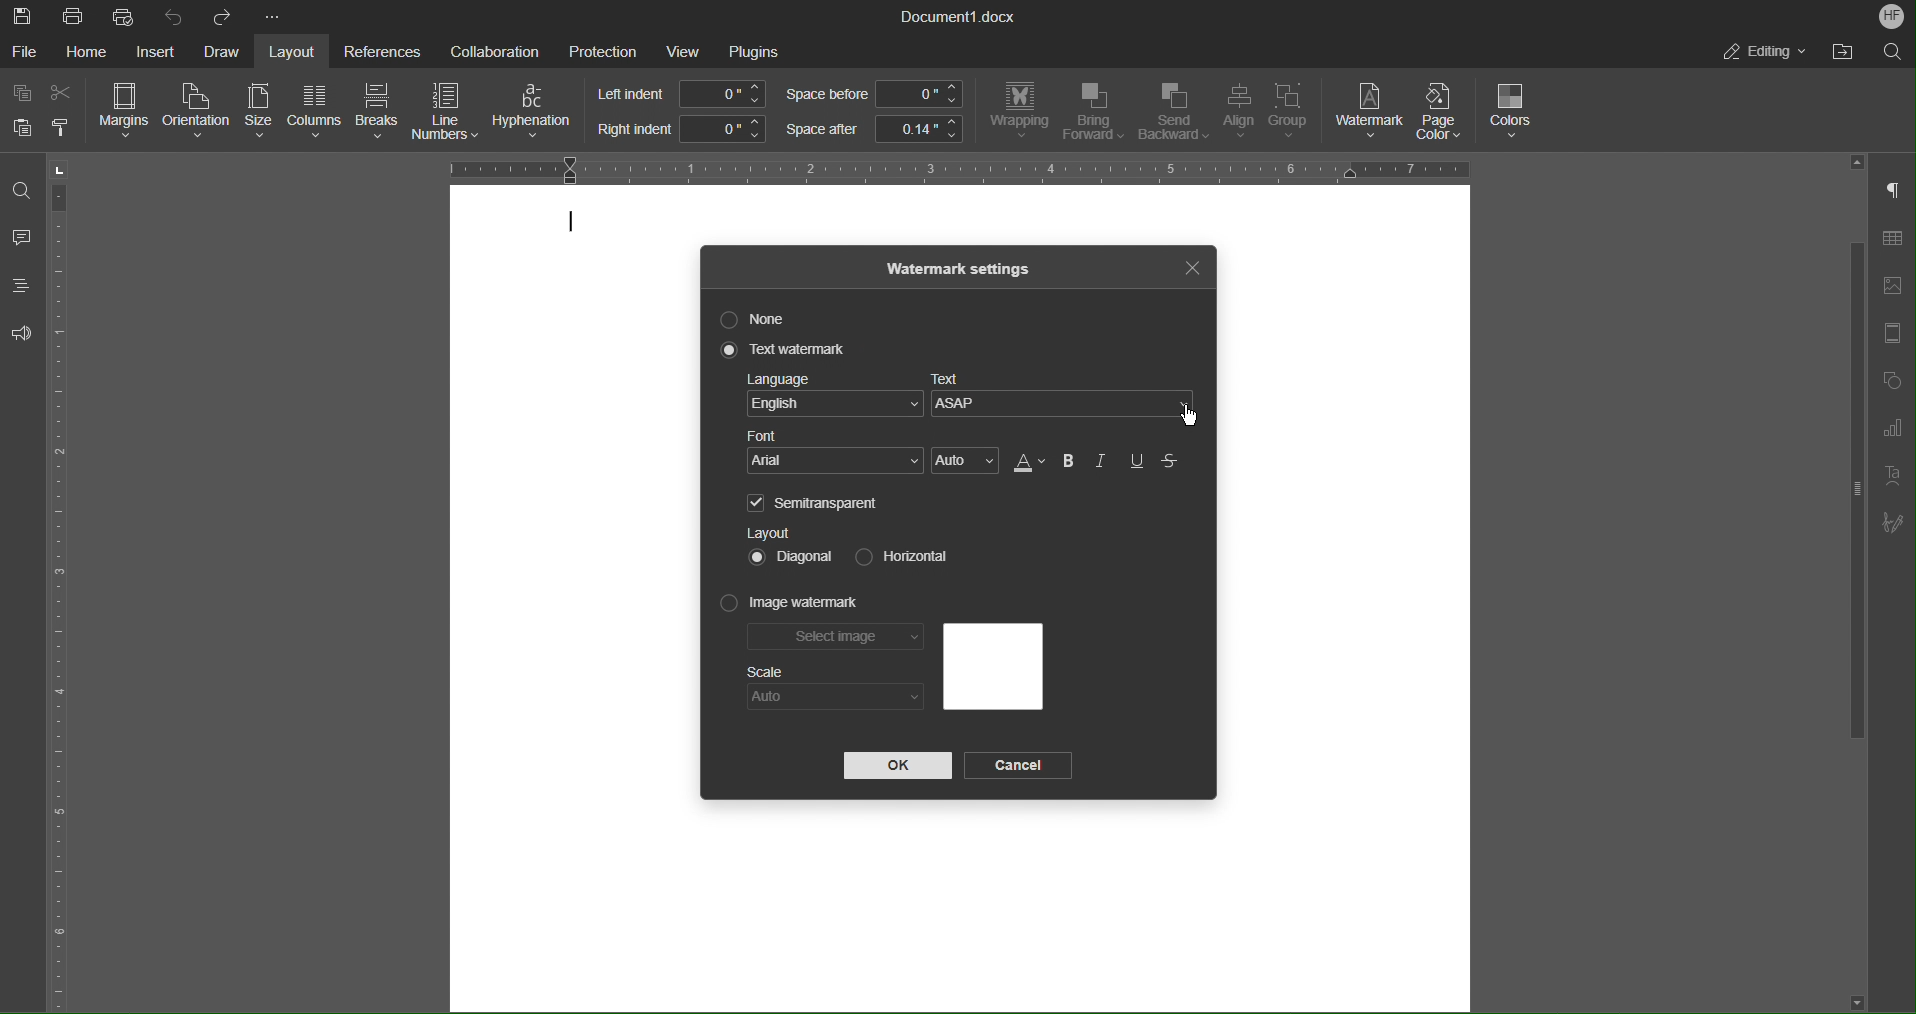  Describe the element at coordinates (603, 50) in the screenshot. I see `Protection` at that location.